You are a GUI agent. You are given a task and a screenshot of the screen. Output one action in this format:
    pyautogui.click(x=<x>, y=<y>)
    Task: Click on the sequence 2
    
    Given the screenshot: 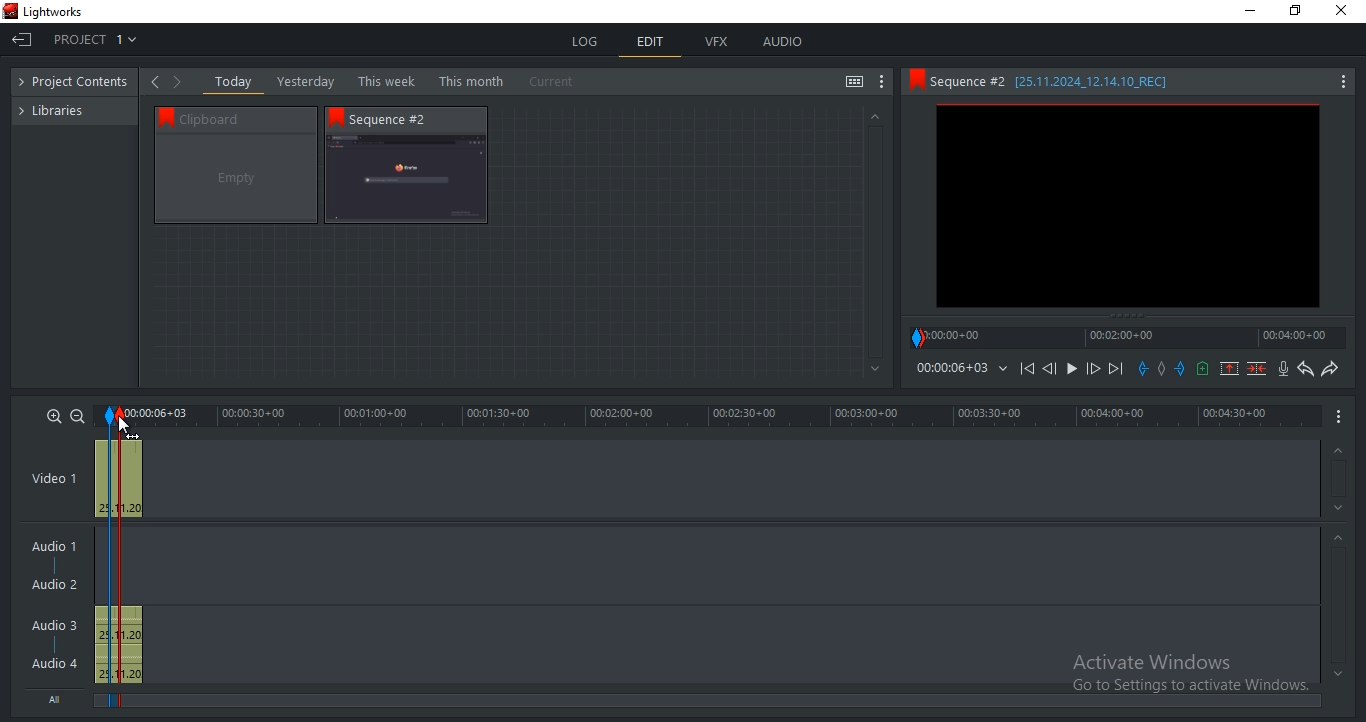 What is the action you would take?
    pyautogui.click(x=1128, y=208)
    